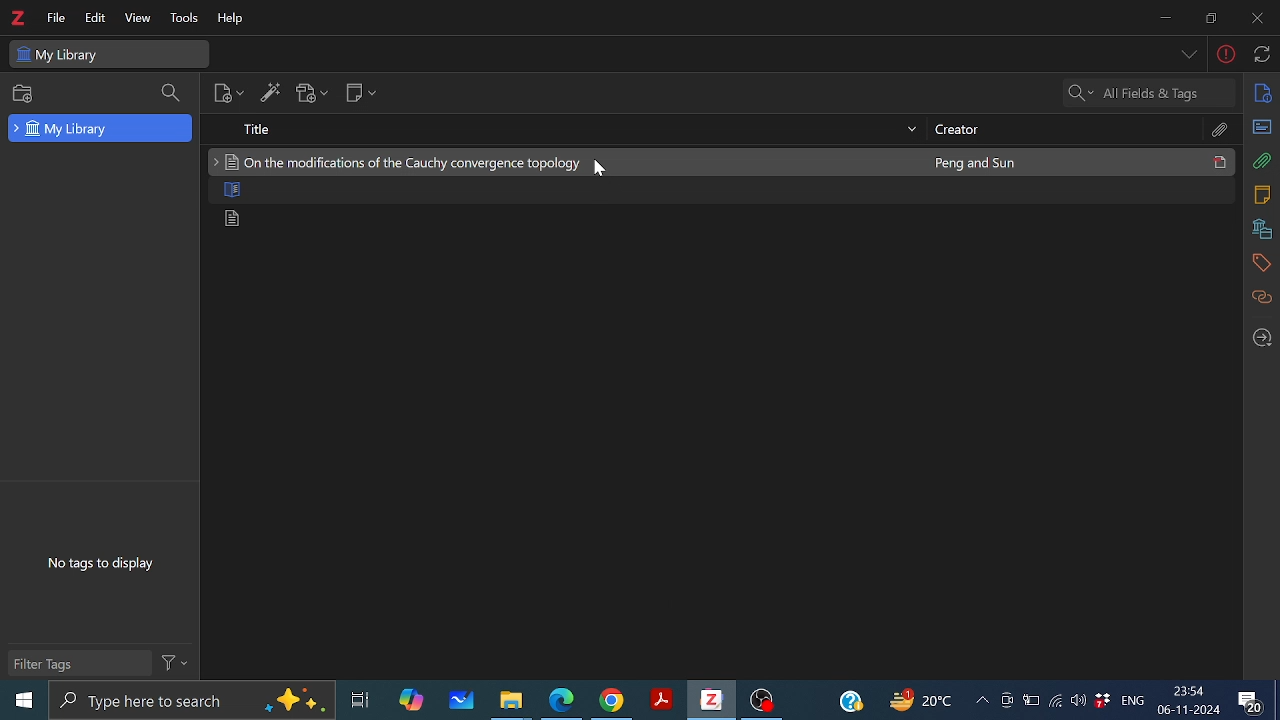 The width and height of the screenshot is (1280, 720). Describe the element at coordinates (136, 19) in the screenshot. I see `View` at that location.